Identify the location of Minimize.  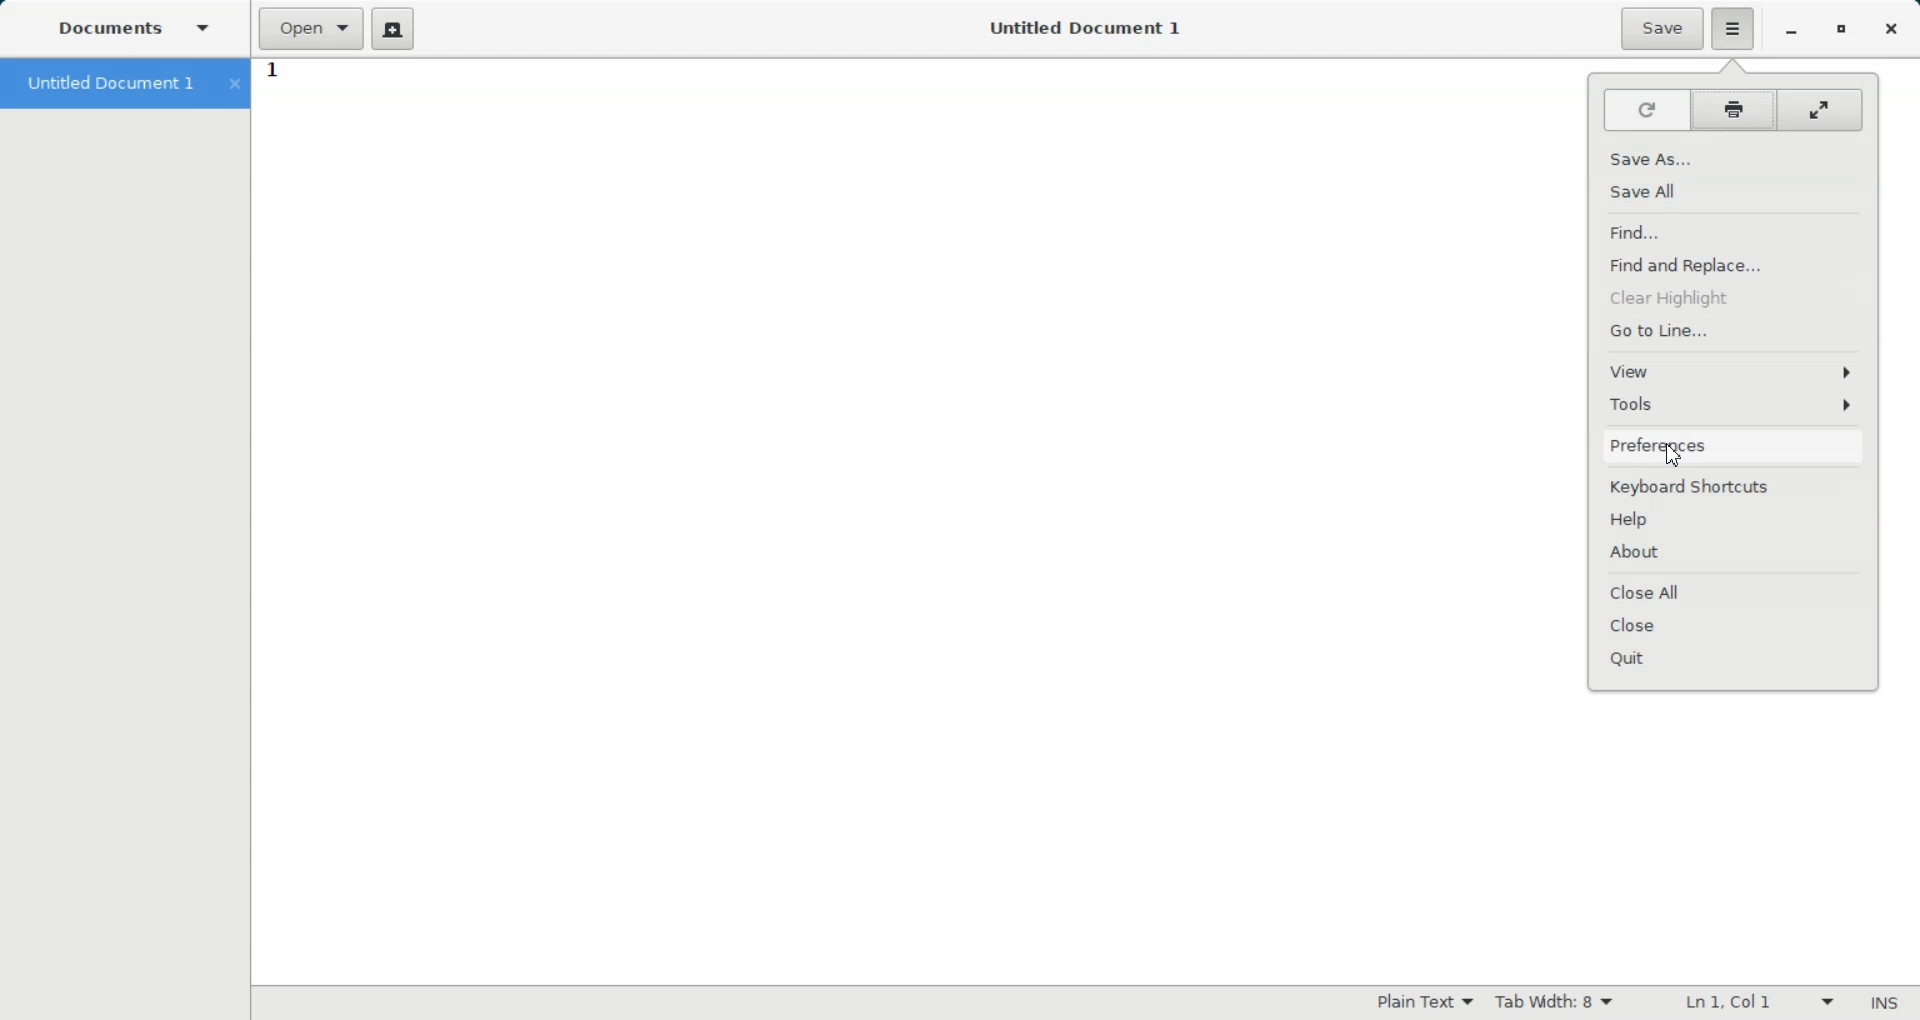
(1793, 31).